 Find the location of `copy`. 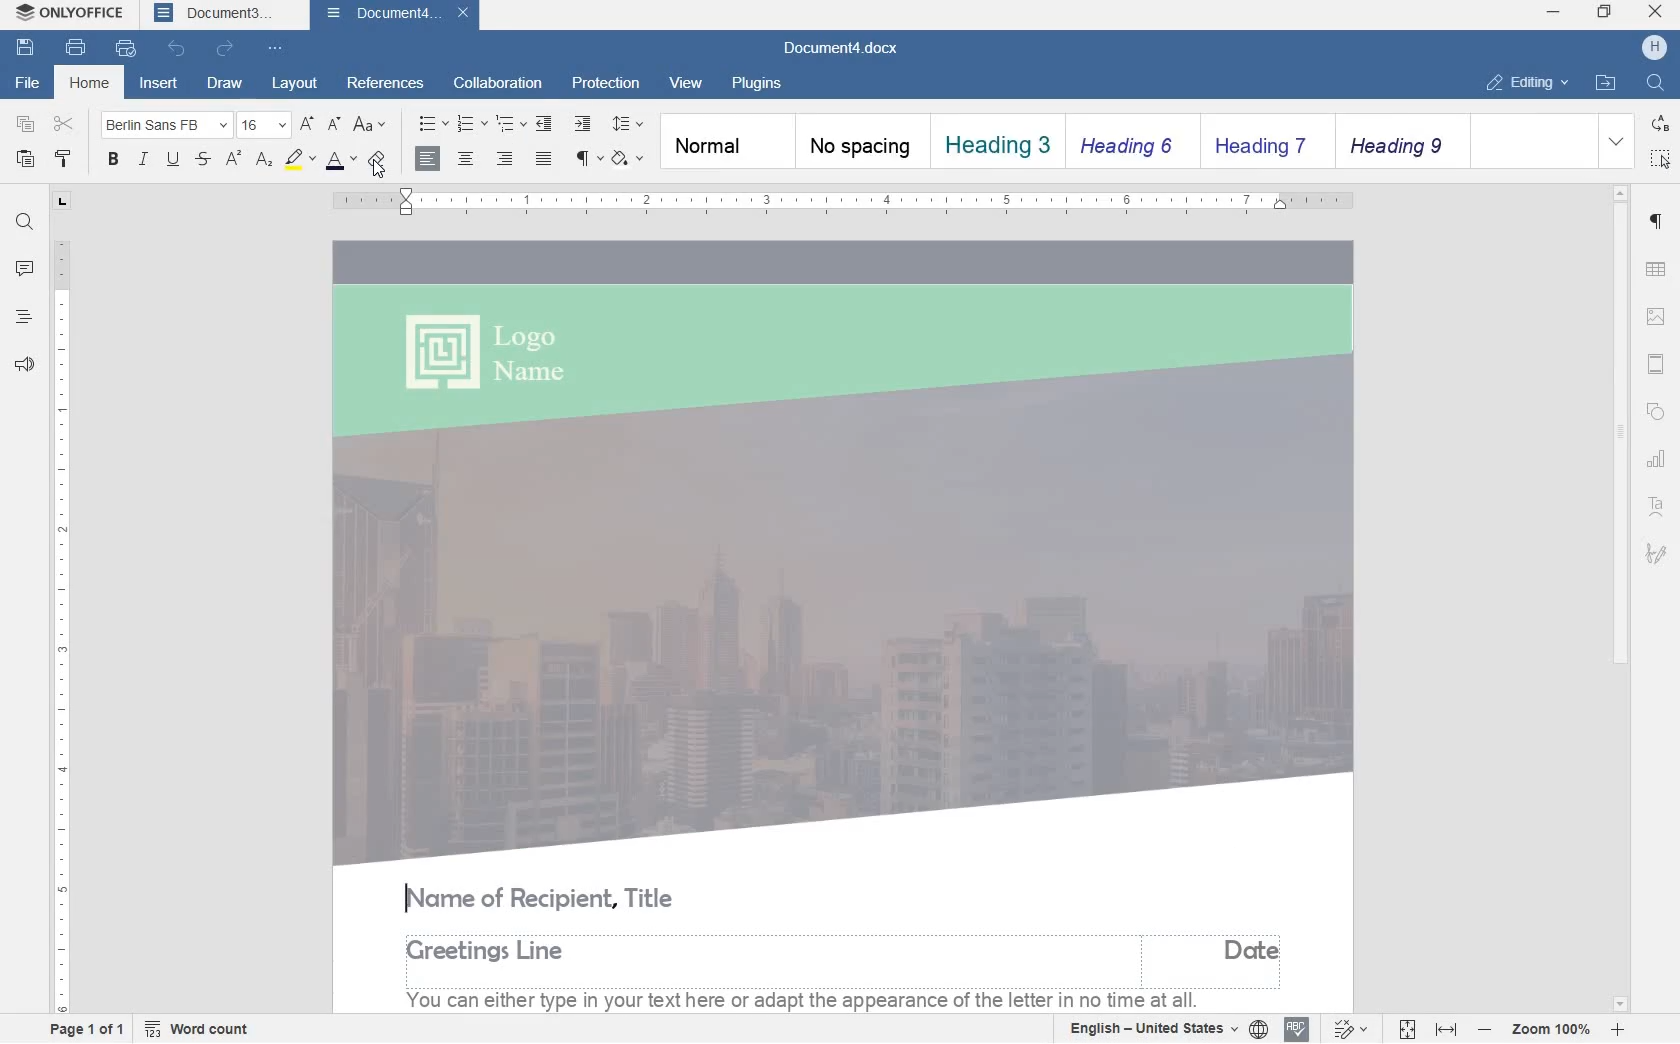

copy is located at coordinates (25, 124).